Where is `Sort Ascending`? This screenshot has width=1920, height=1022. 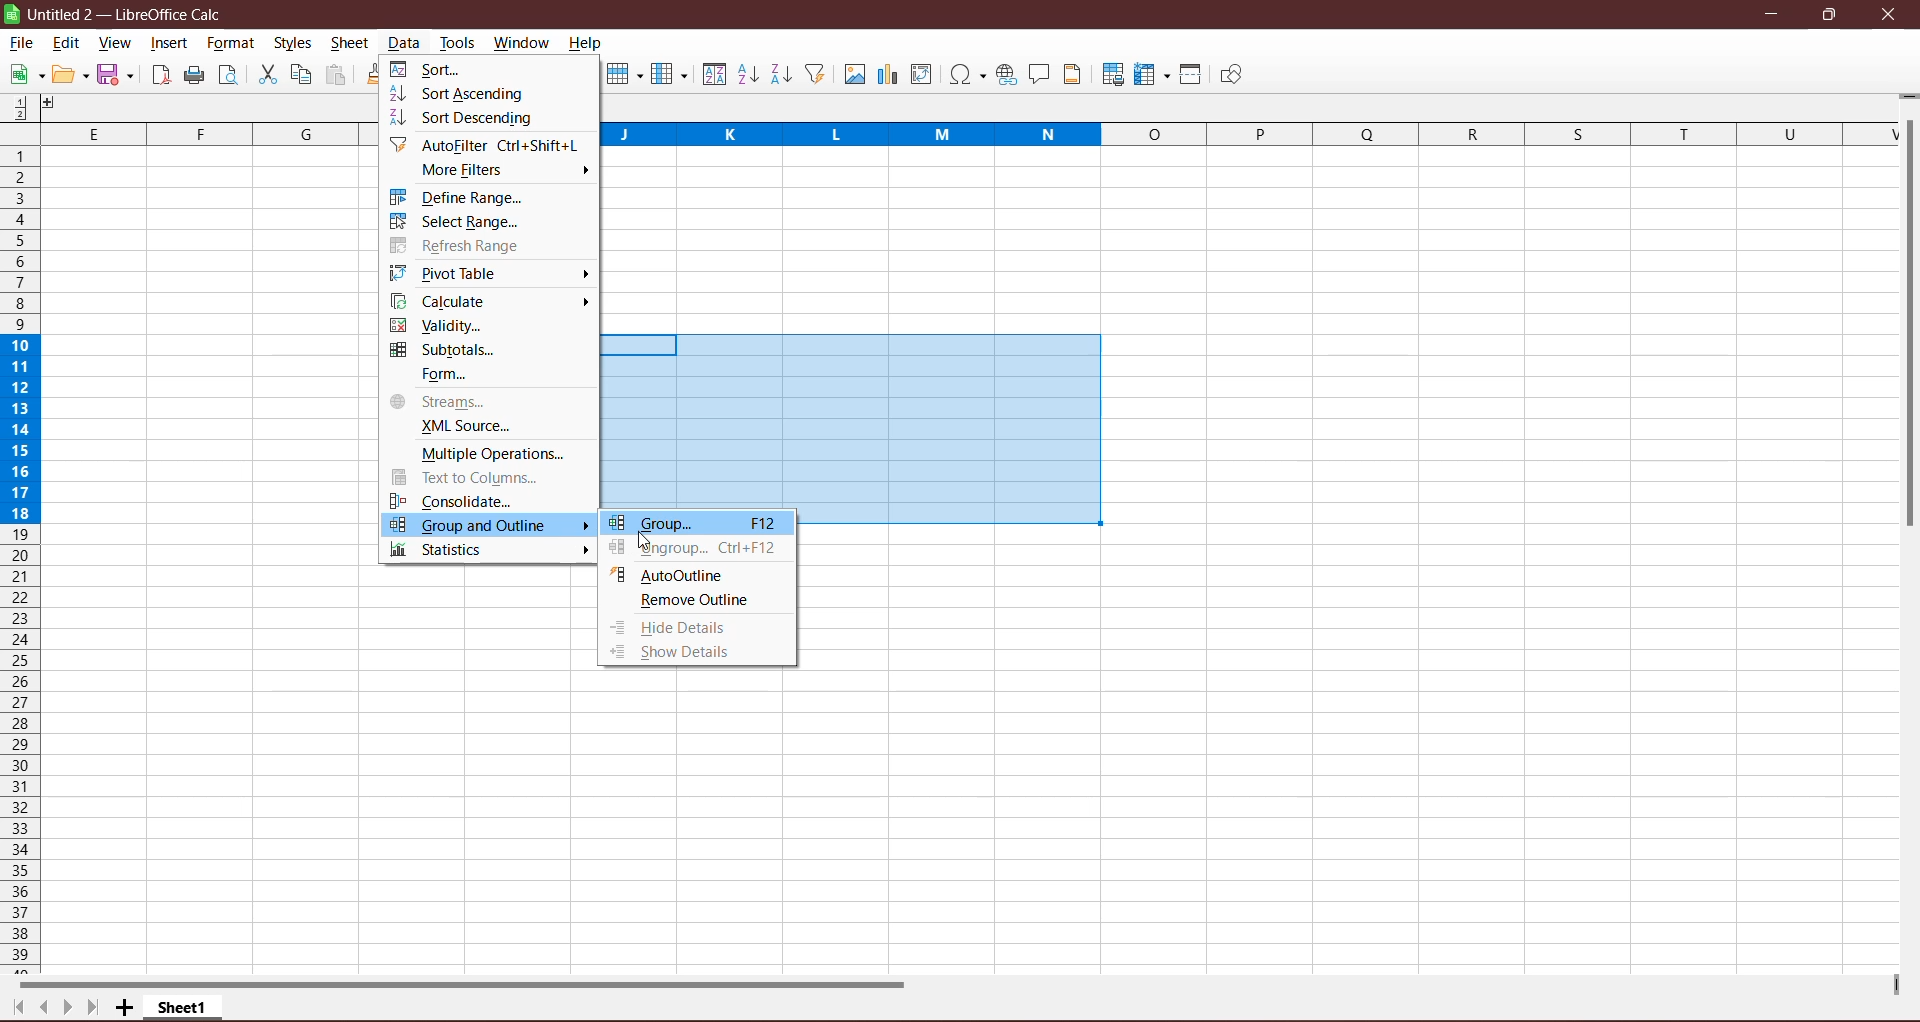
Sort Ascending is located at coordinates (463, 93).